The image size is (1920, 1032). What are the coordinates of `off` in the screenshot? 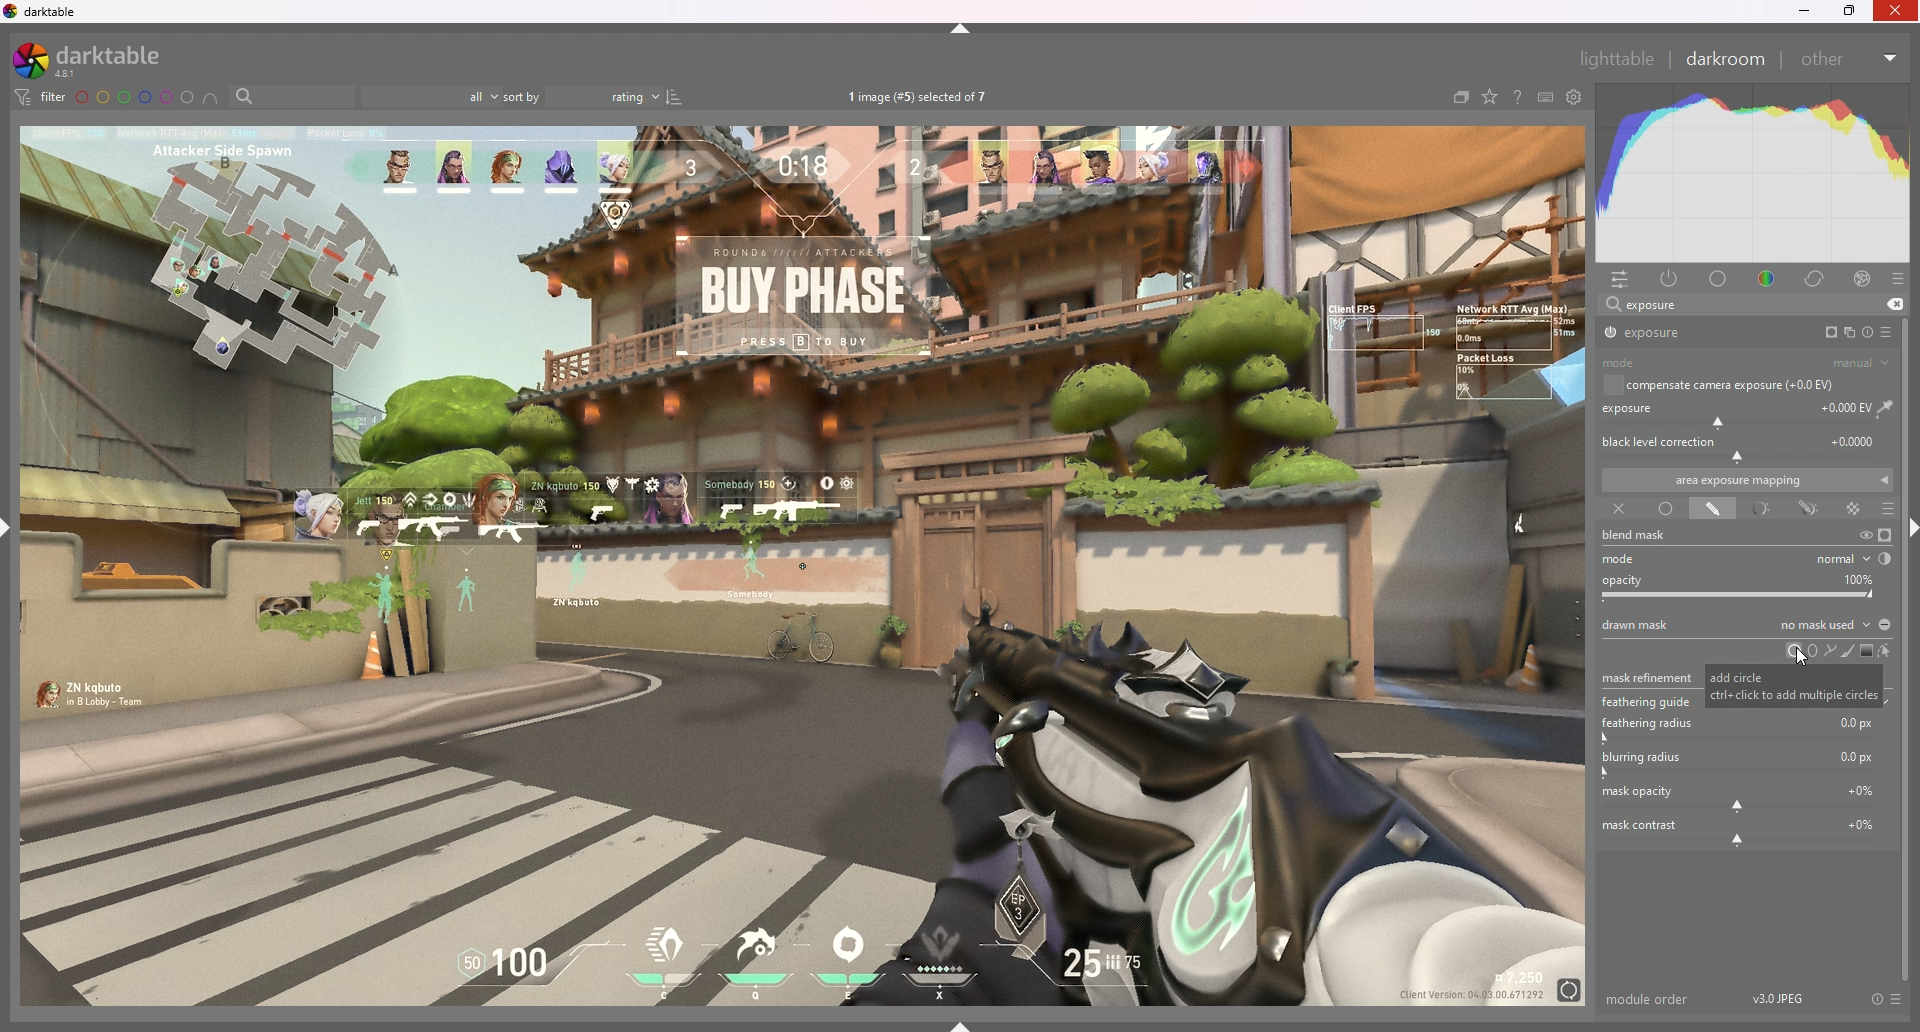 It's located at (1616, 510).